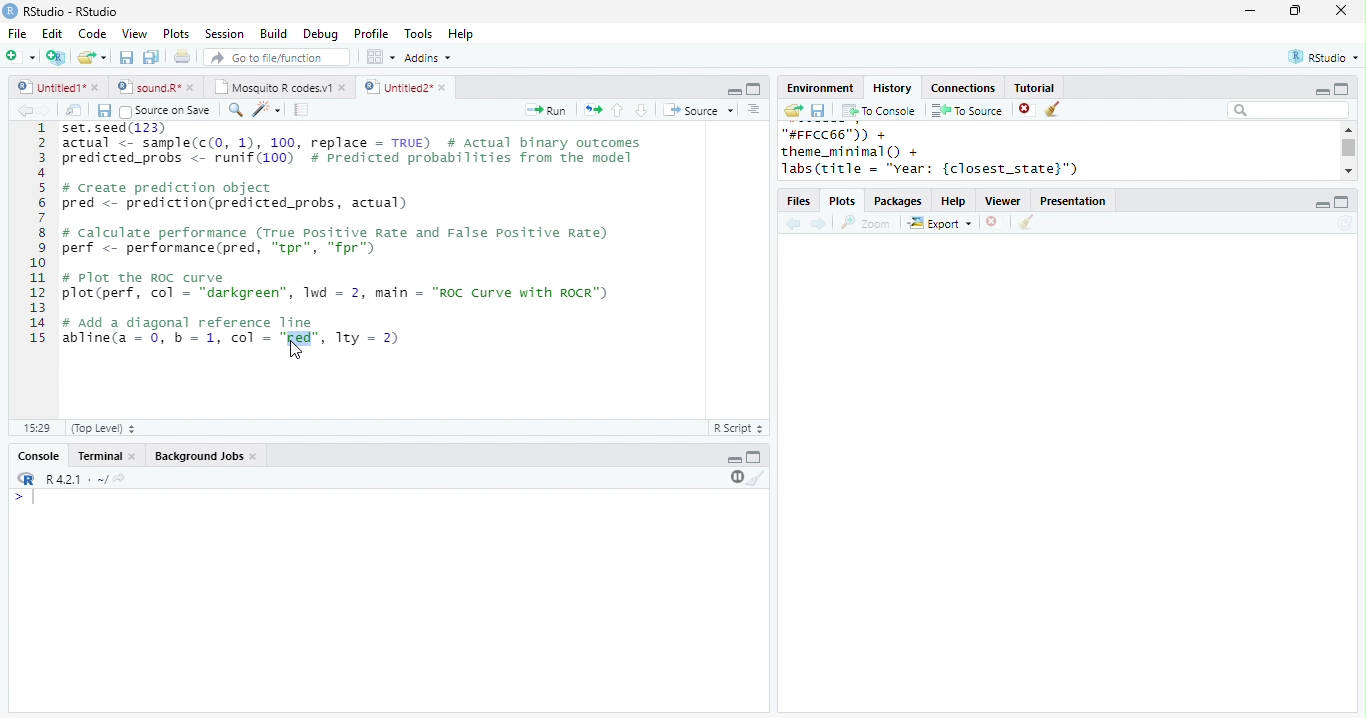 The width and height of the screenshot is (1366, 718). What do you see at coordinates (753, 89) in the screenshot?
I see `maximize` at bounding box center [753, 89].